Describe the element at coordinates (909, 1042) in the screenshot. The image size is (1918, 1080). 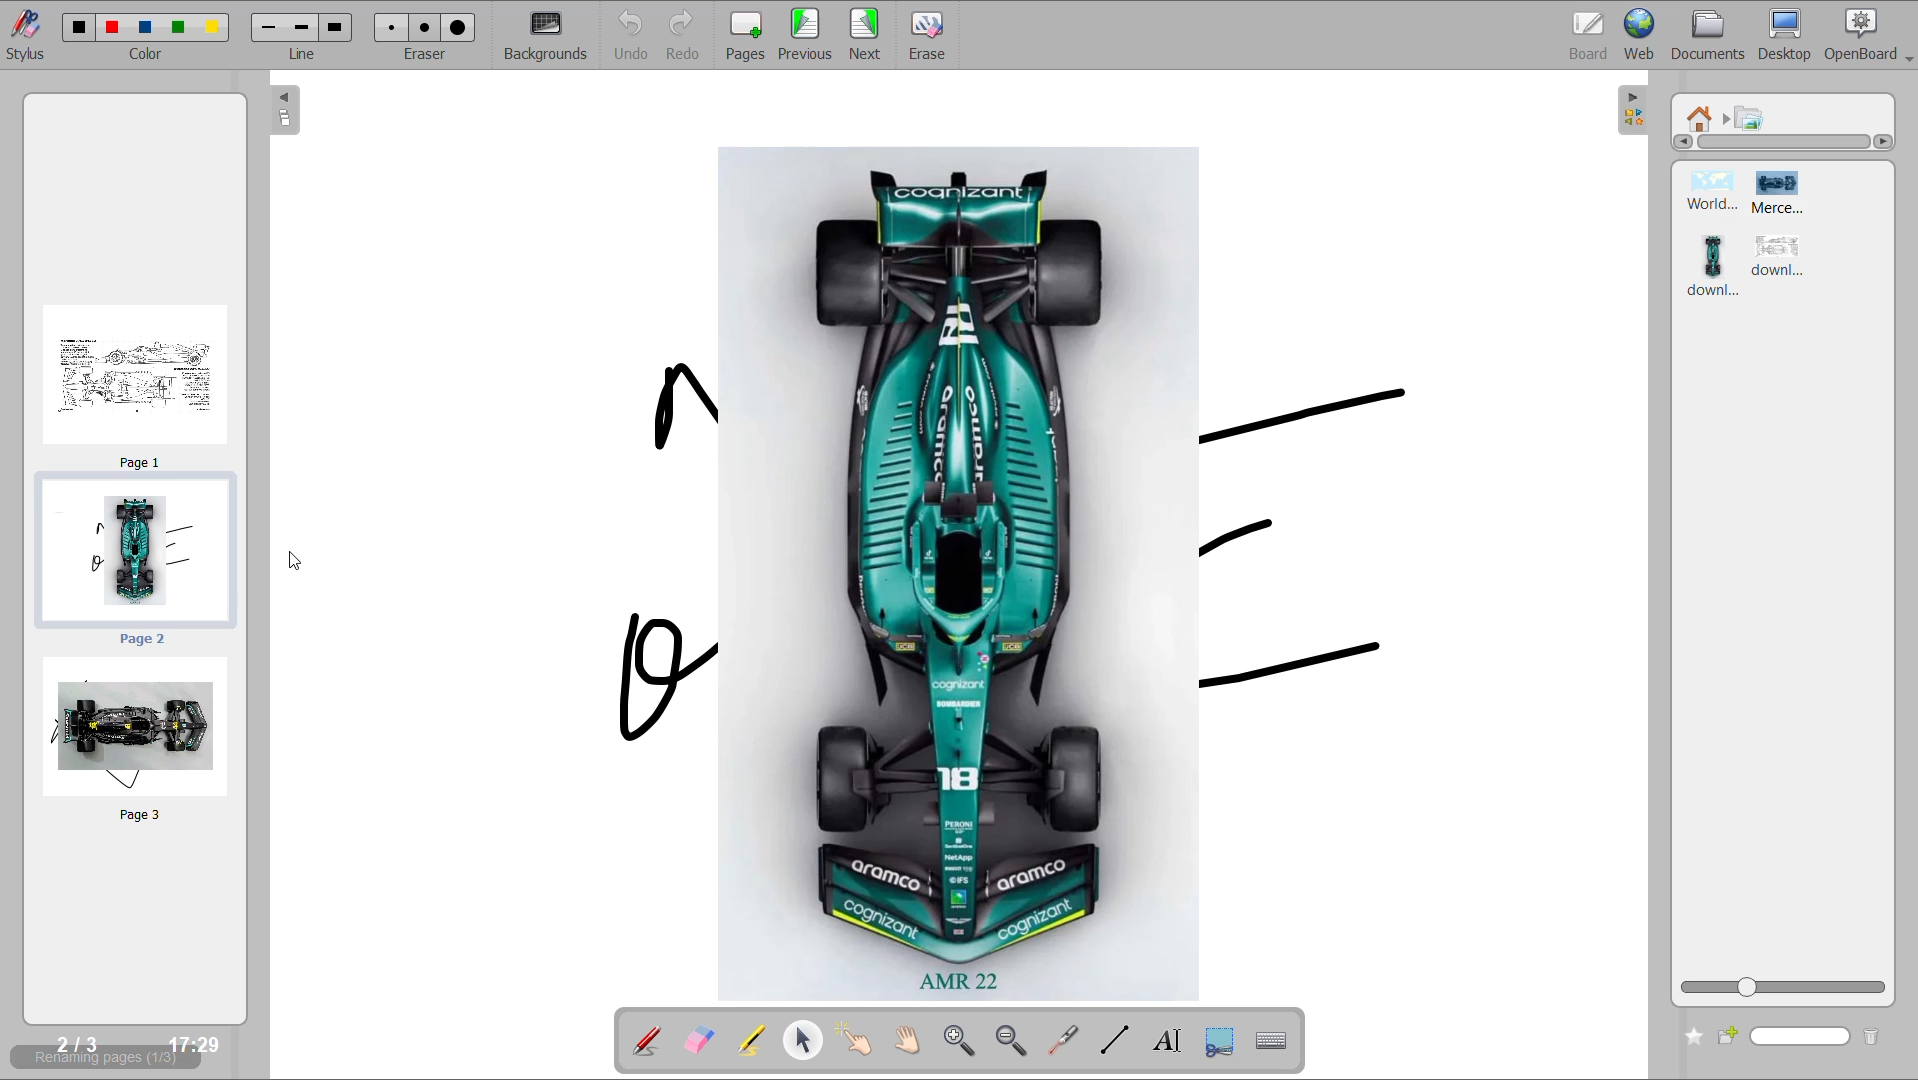
I see `scroll page` at that location.